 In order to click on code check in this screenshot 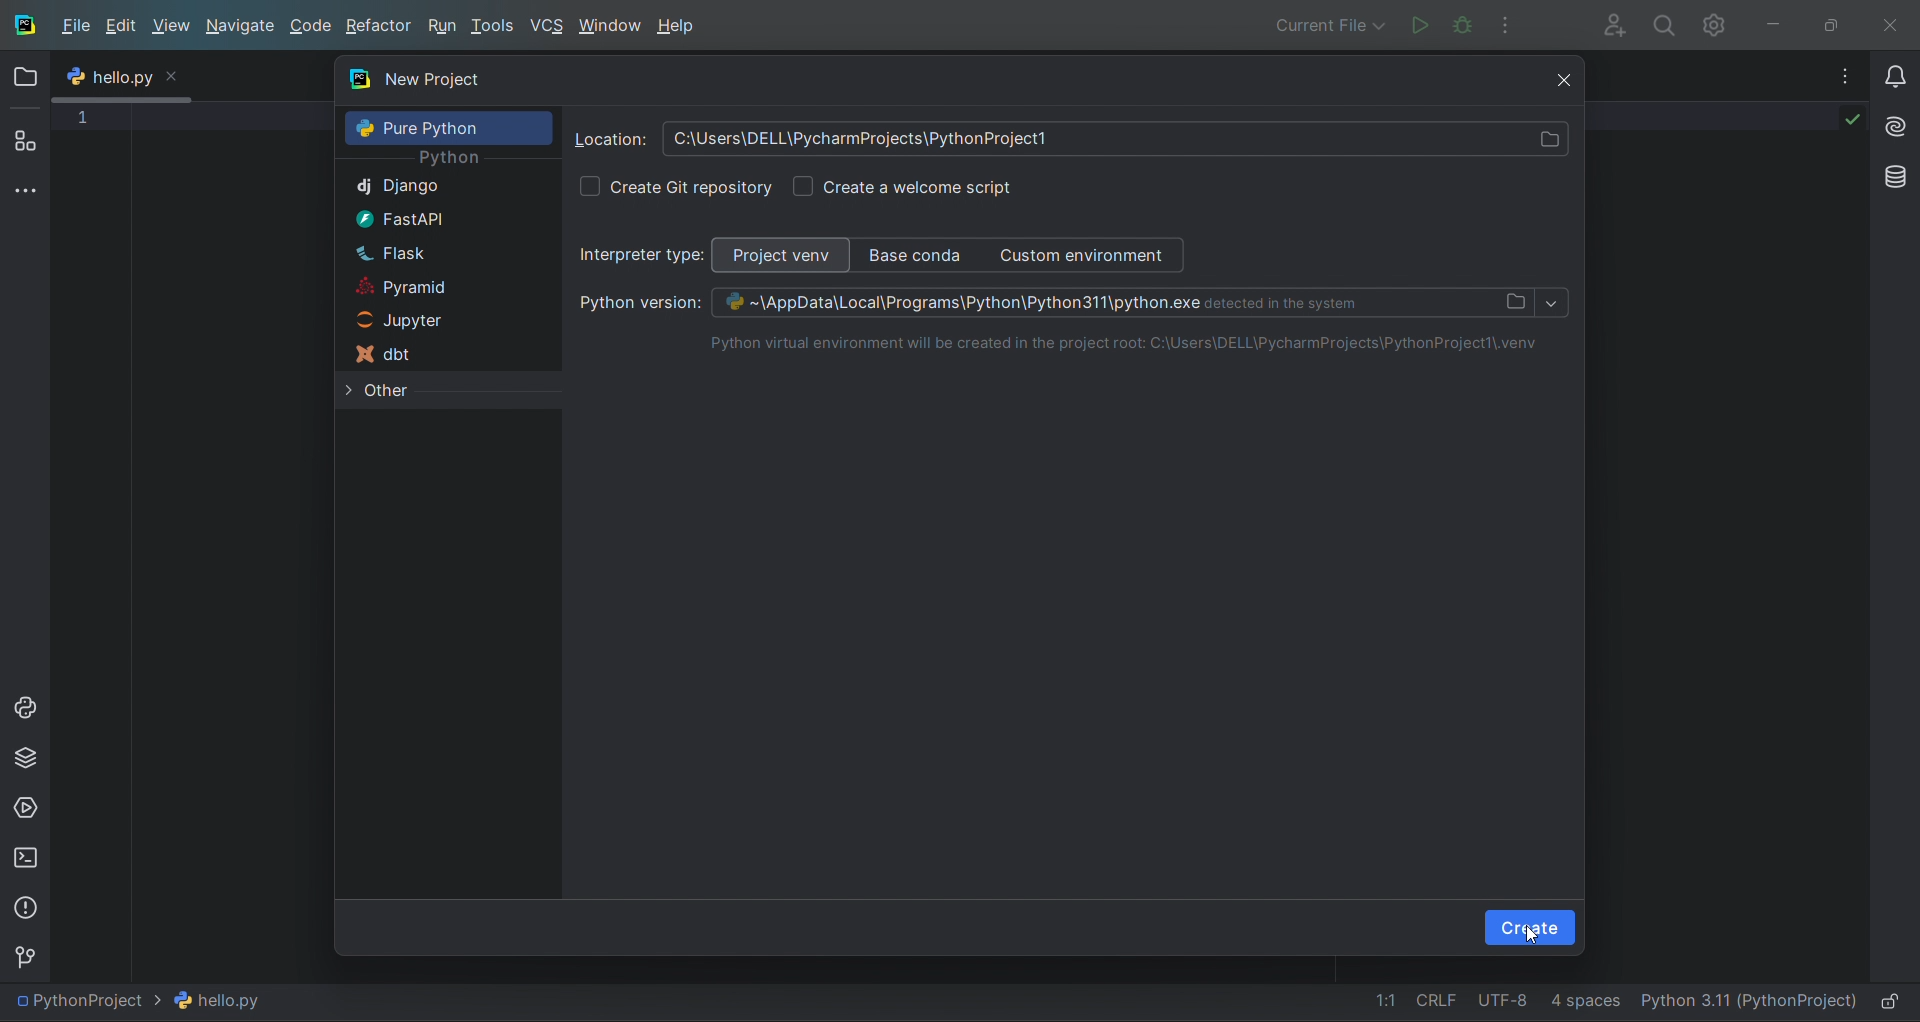, I will do `click(1837, 124)`.